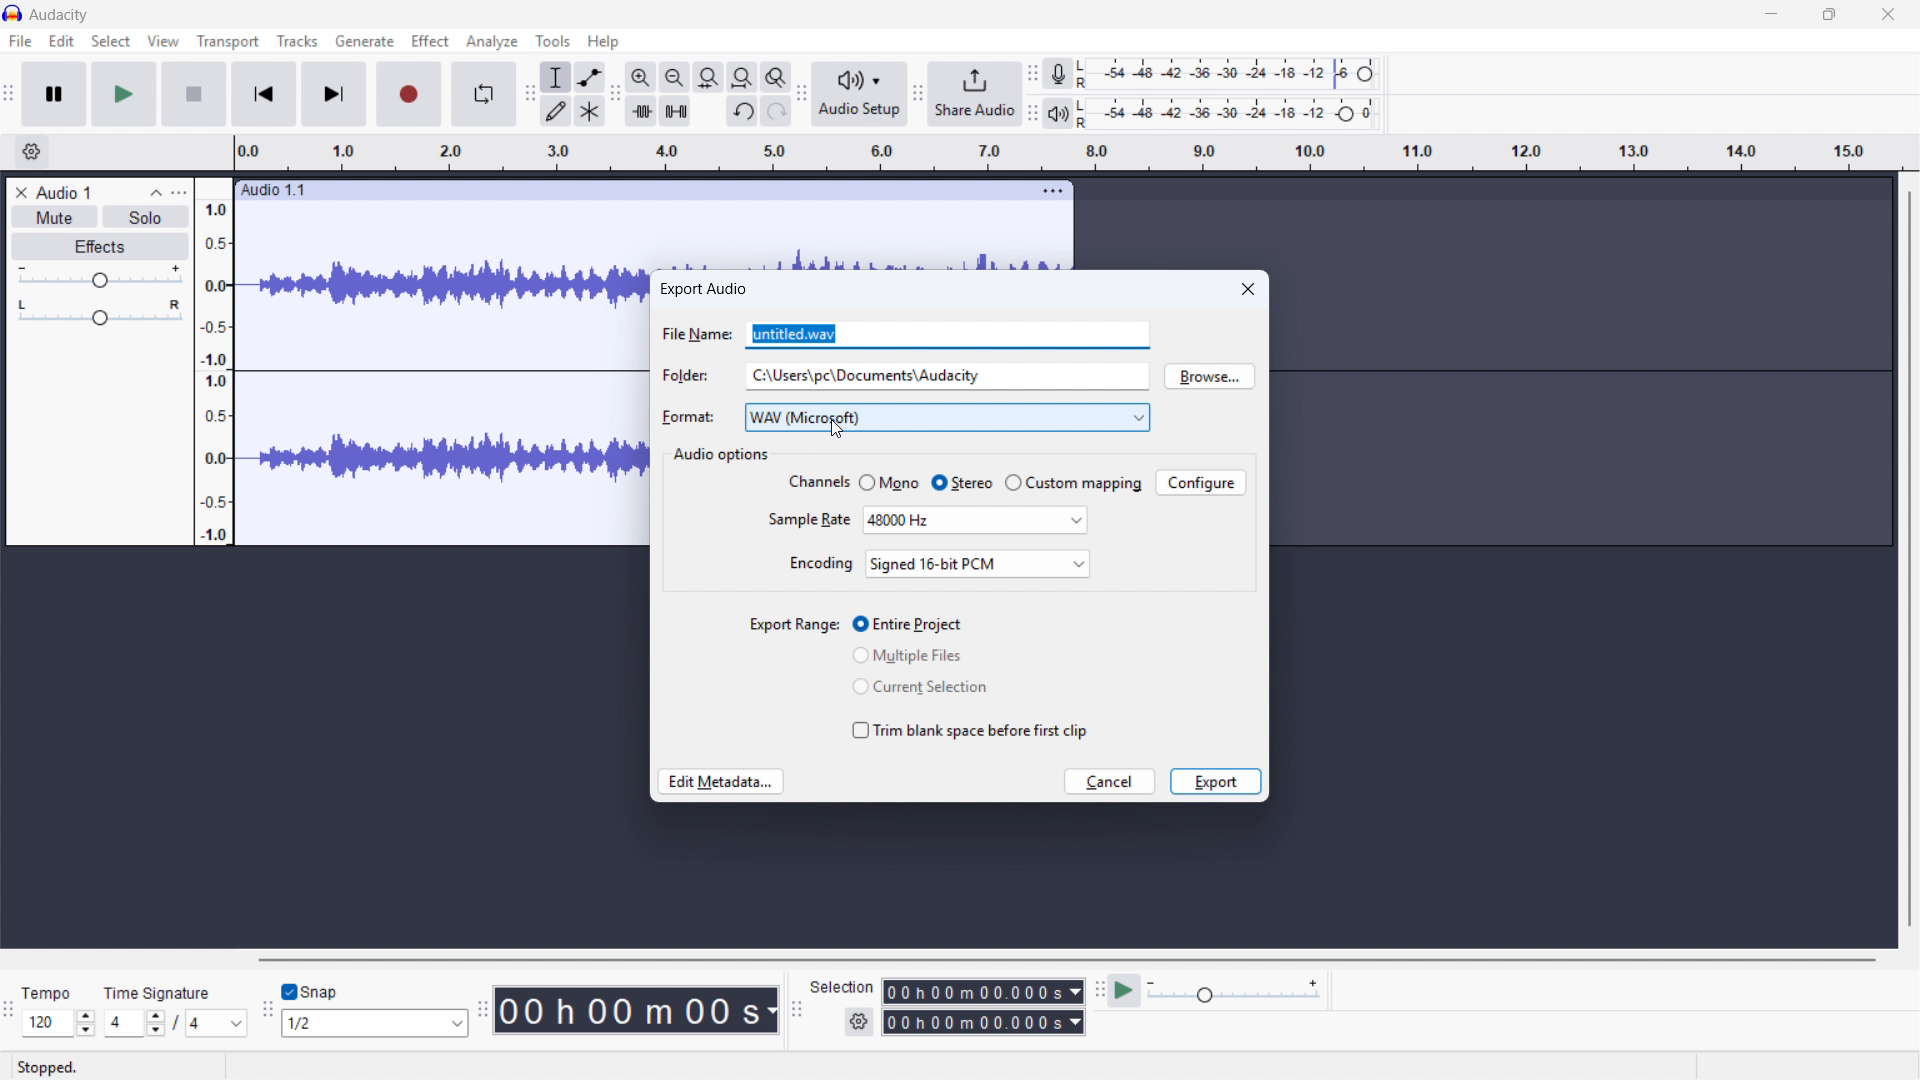 Image resolution: width=1920 pixels, height=1080 pixels. I want to click on Current selection , so click(922, 686).